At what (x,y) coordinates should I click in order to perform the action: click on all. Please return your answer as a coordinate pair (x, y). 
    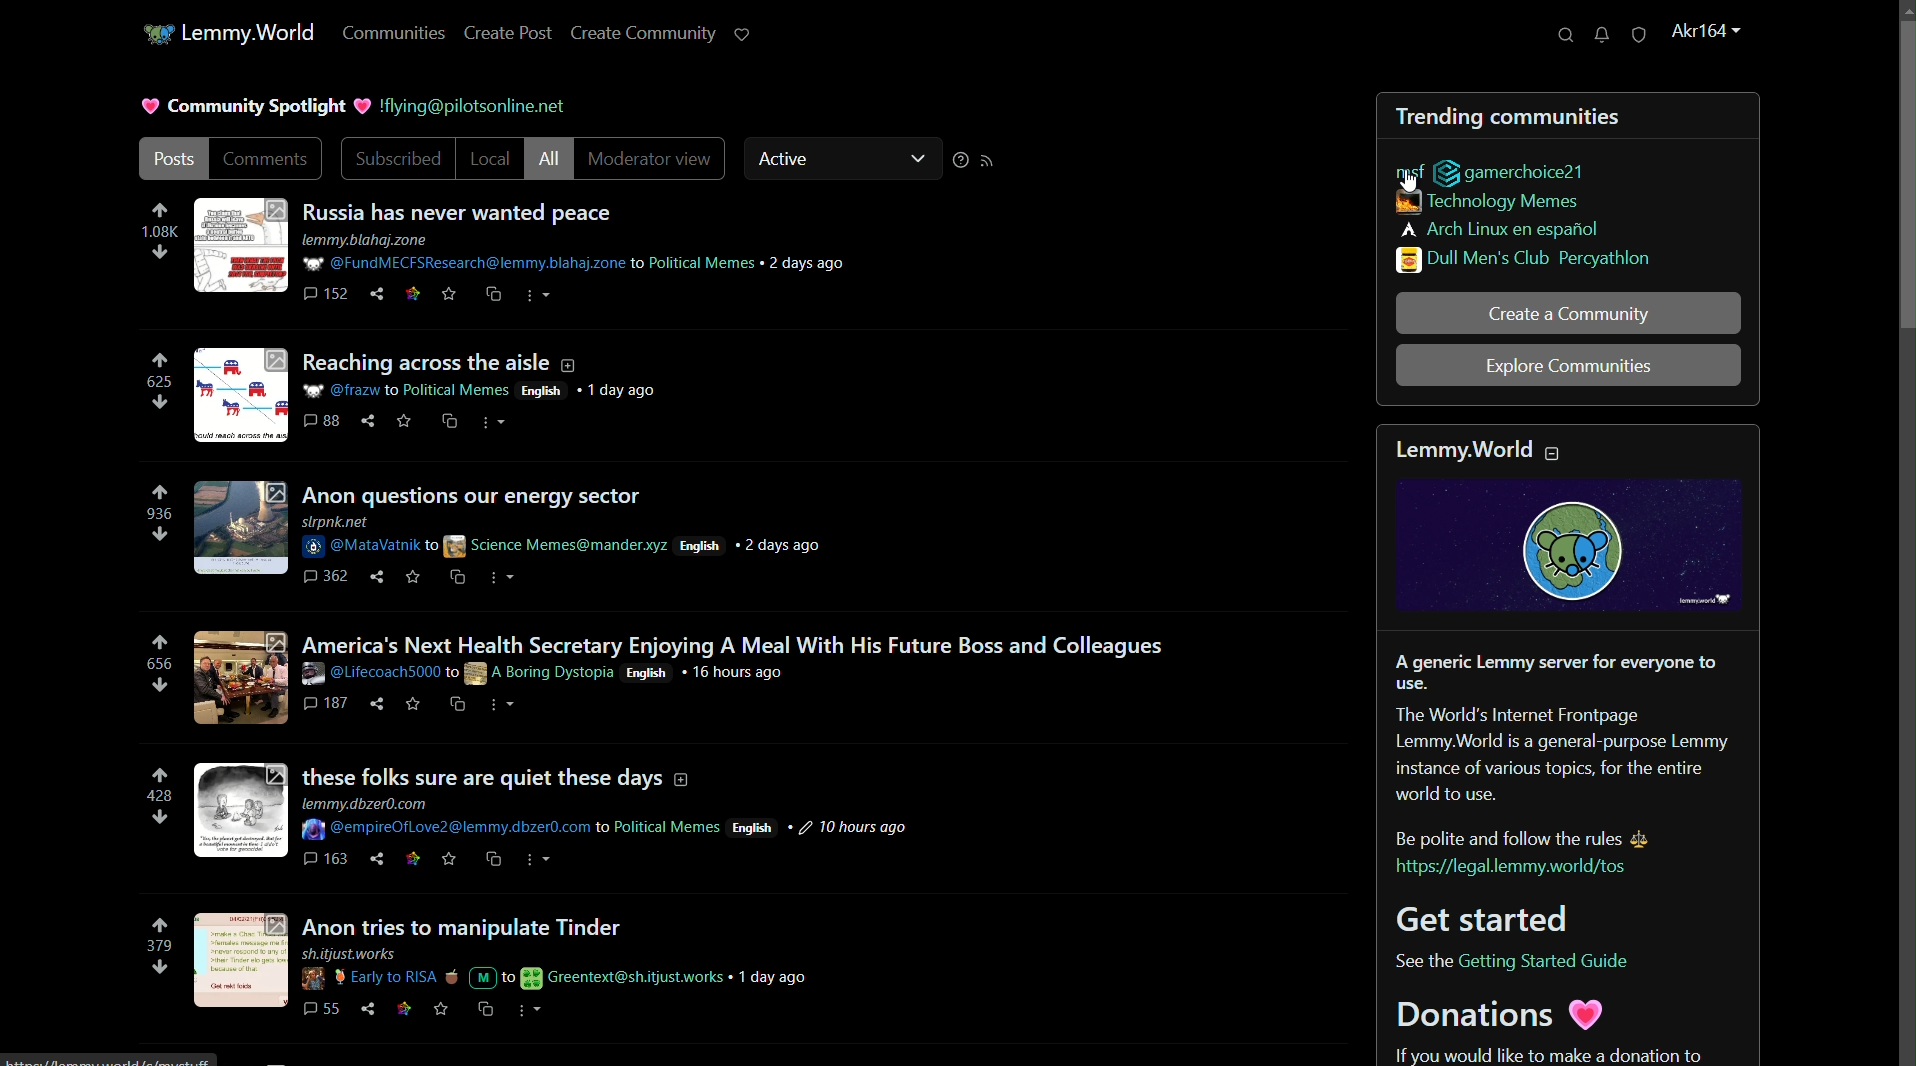
    Looking at the image, I should click on (555, 159).